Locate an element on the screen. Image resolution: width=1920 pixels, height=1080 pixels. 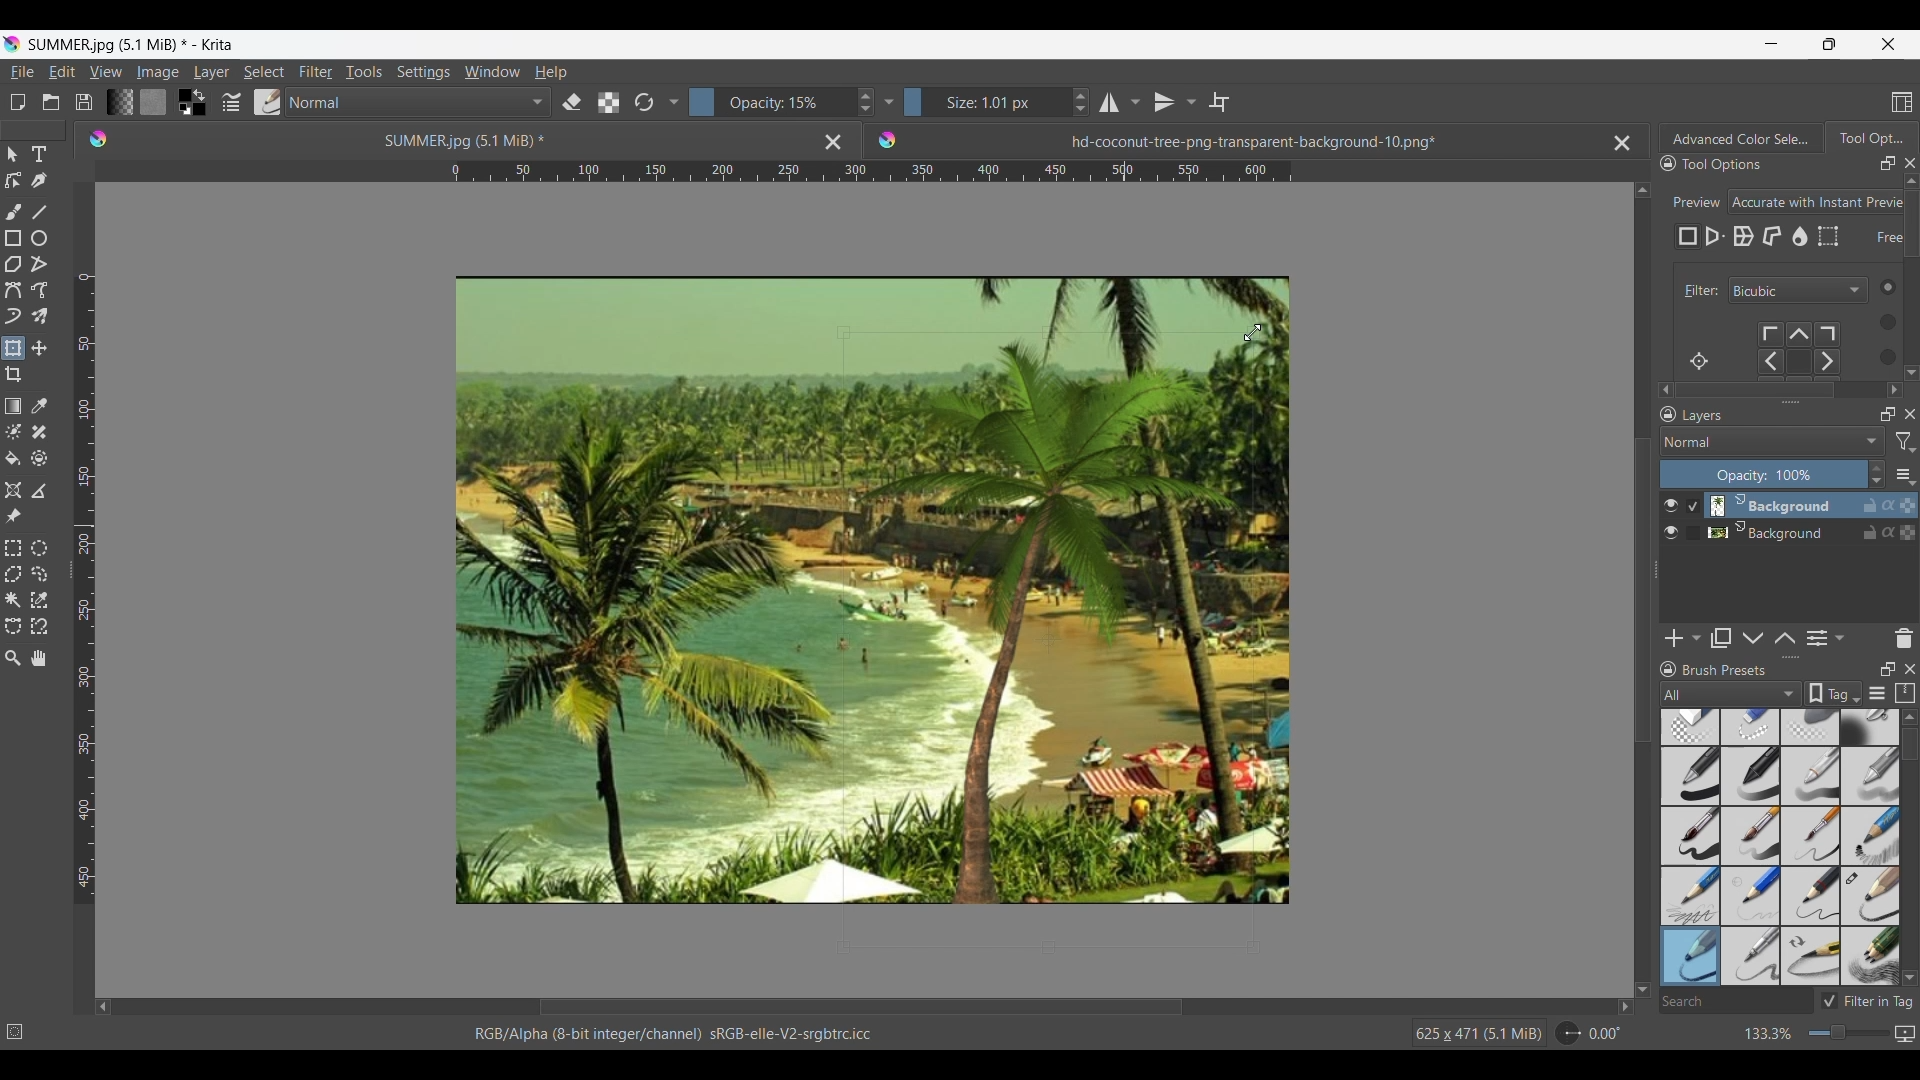
Transform tool is located at coordinates (12, 348).